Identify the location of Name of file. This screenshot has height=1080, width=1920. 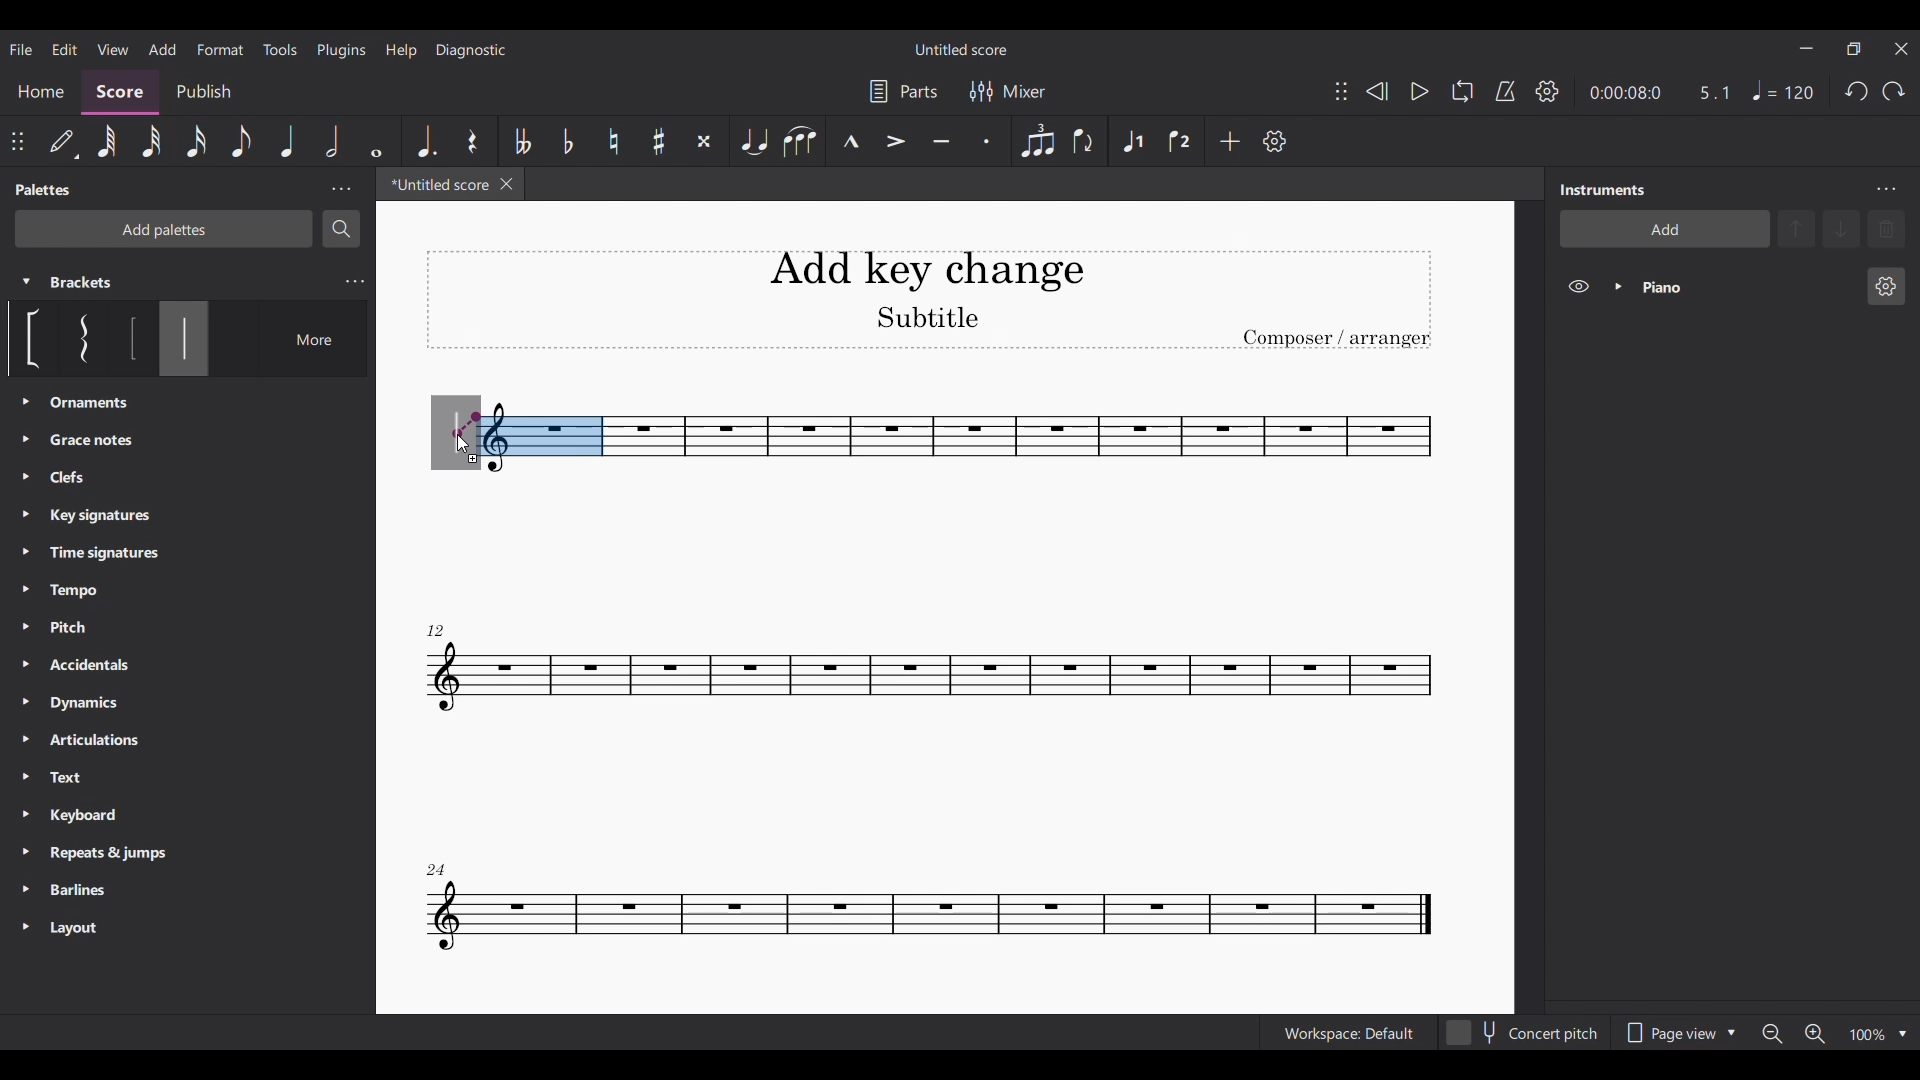
(963, 49).